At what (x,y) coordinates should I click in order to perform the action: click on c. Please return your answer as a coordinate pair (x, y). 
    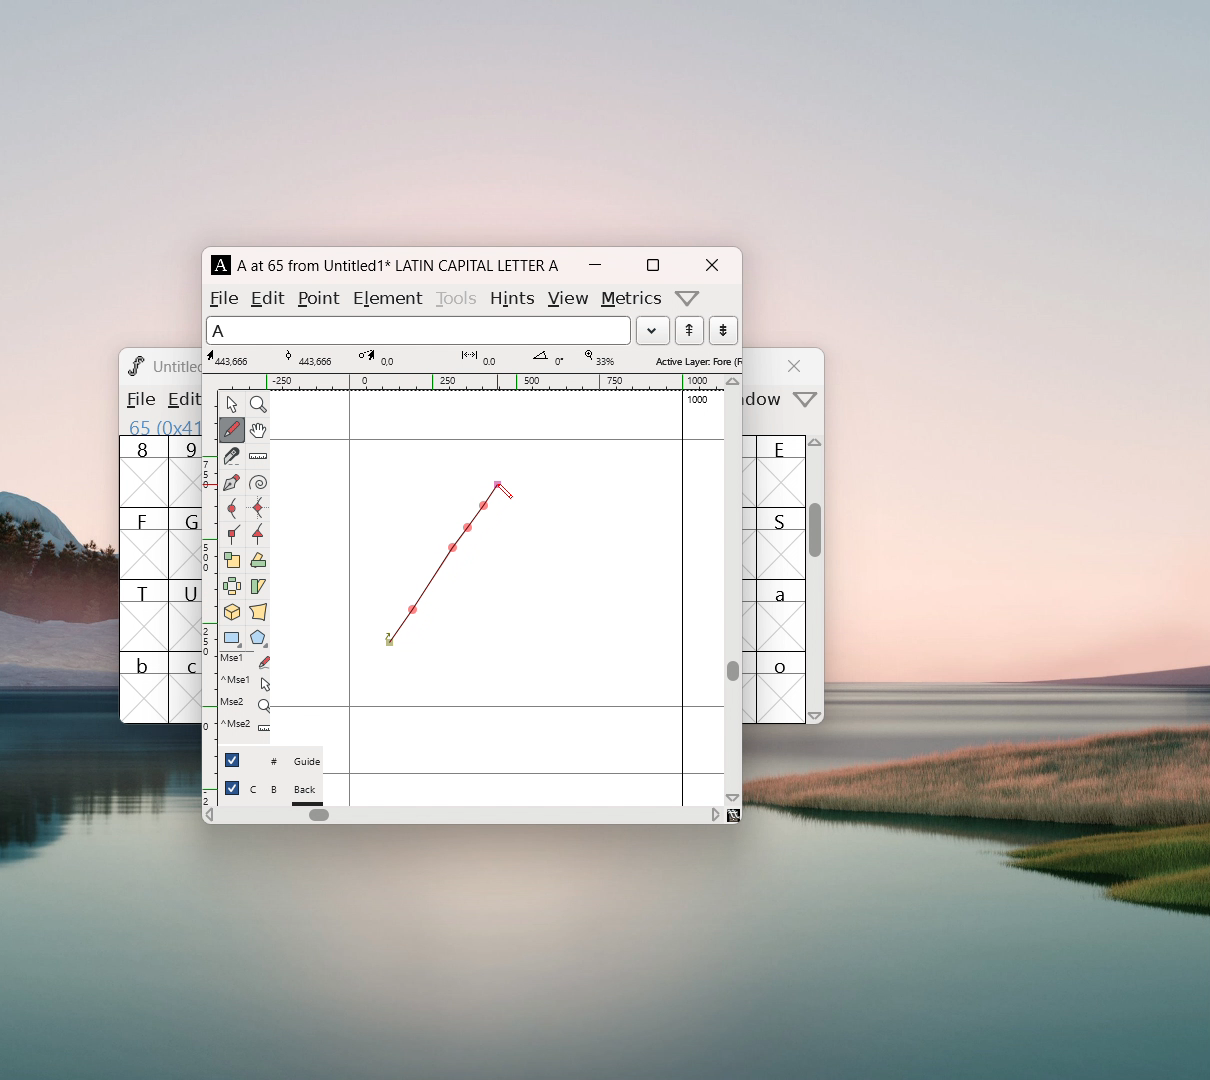
    Looking at the image, I should click on (186, 688).